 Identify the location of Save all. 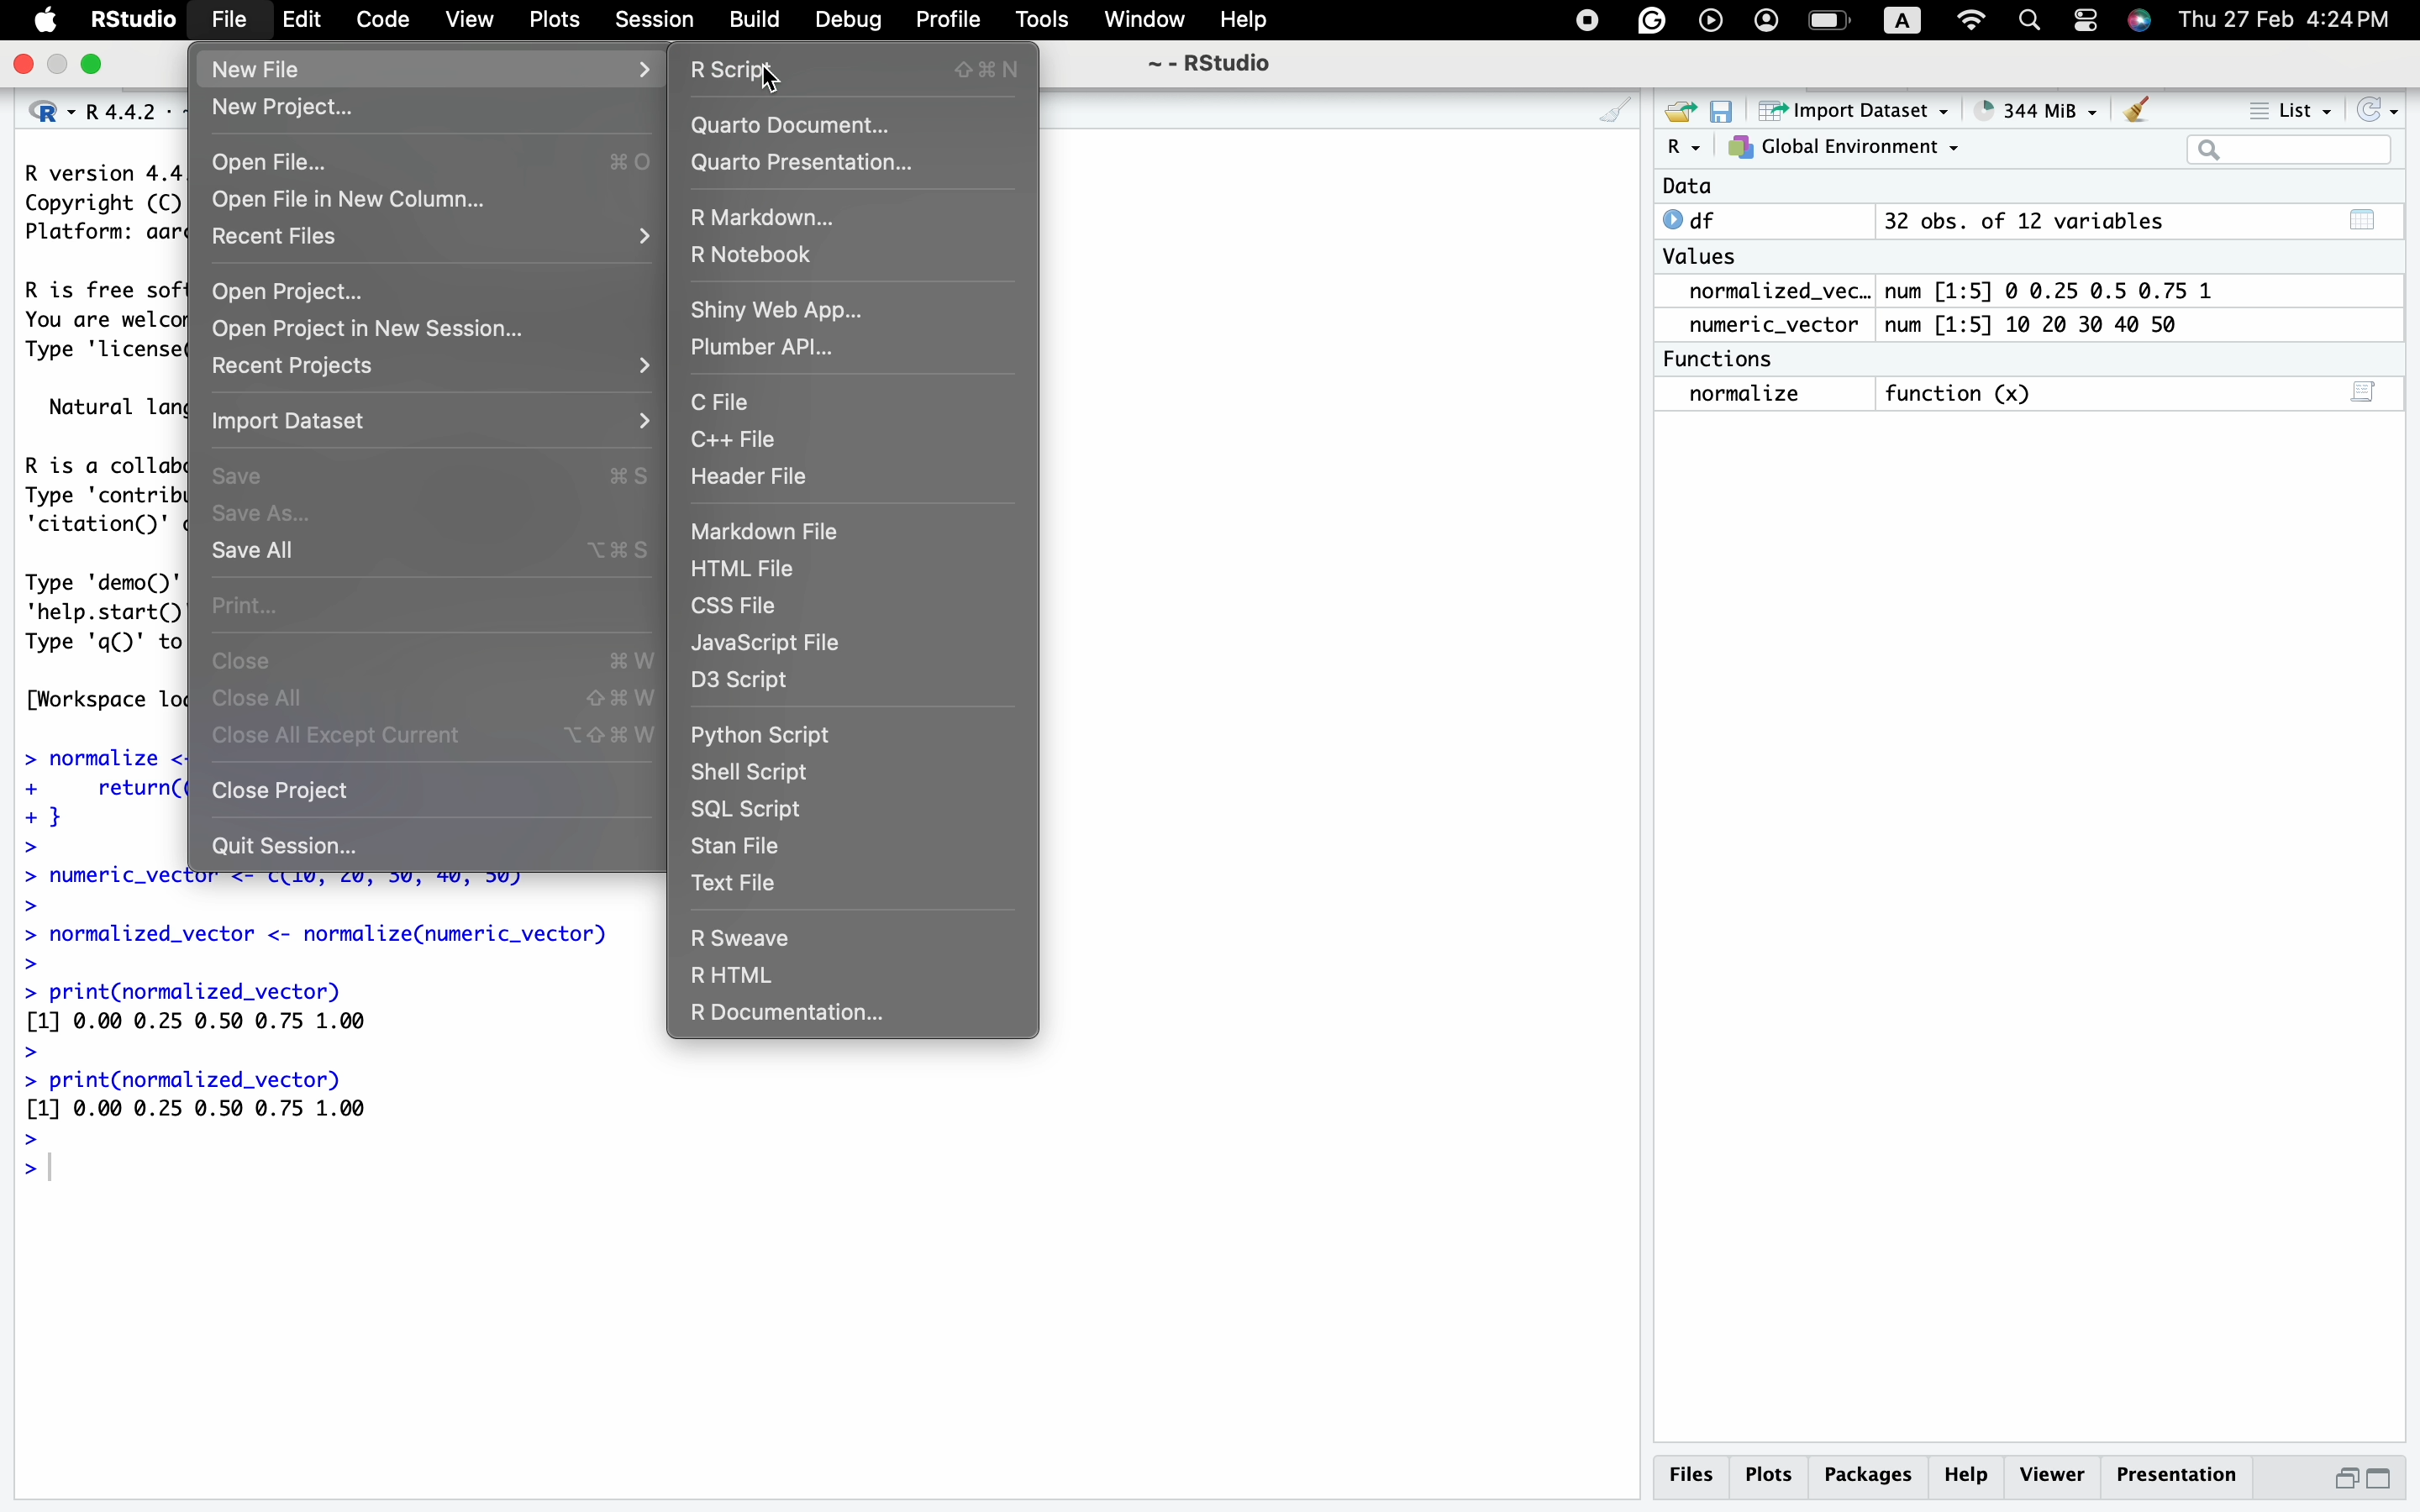
(256, 554).